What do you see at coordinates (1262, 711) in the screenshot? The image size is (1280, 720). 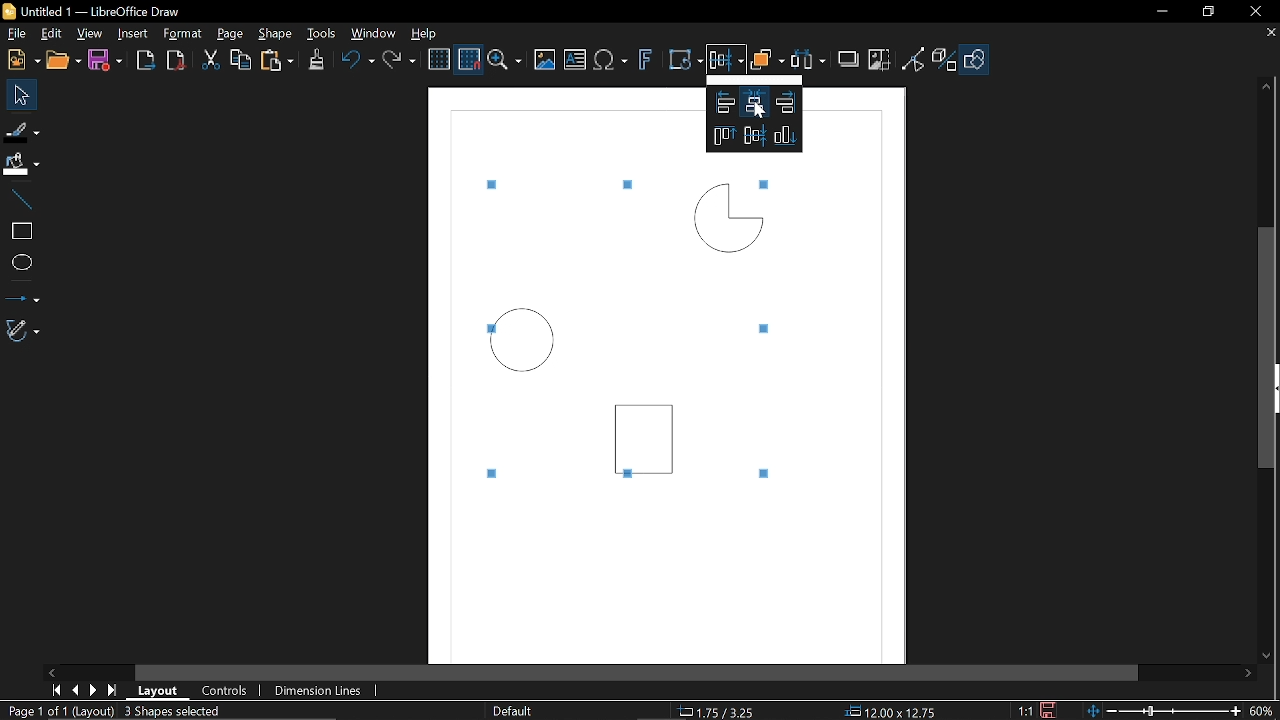 I see `Zoom` at bounding box center [1262, 711].